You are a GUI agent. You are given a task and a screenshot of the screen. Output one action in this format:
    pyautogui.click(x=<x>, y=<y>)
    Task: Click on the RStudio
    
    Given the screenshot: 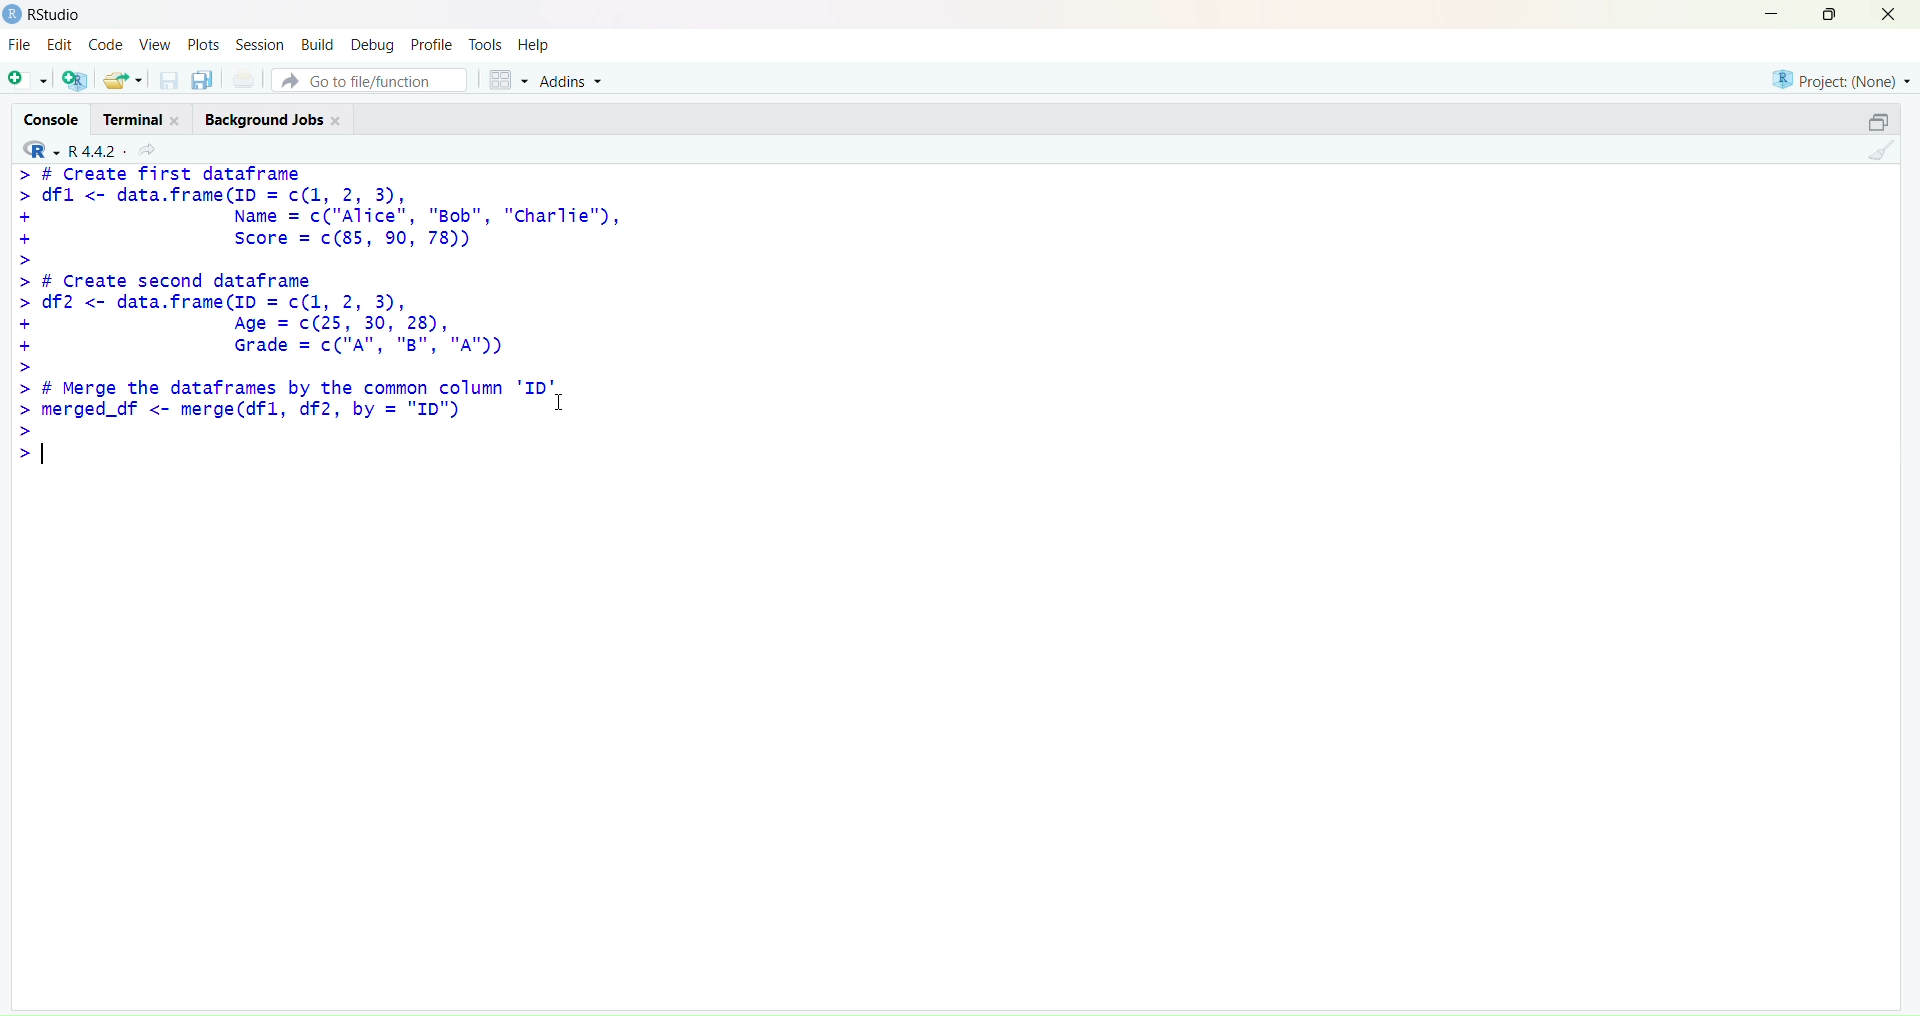 What is the action you would take?
    pyautogui.click(x=57, y=15)
    